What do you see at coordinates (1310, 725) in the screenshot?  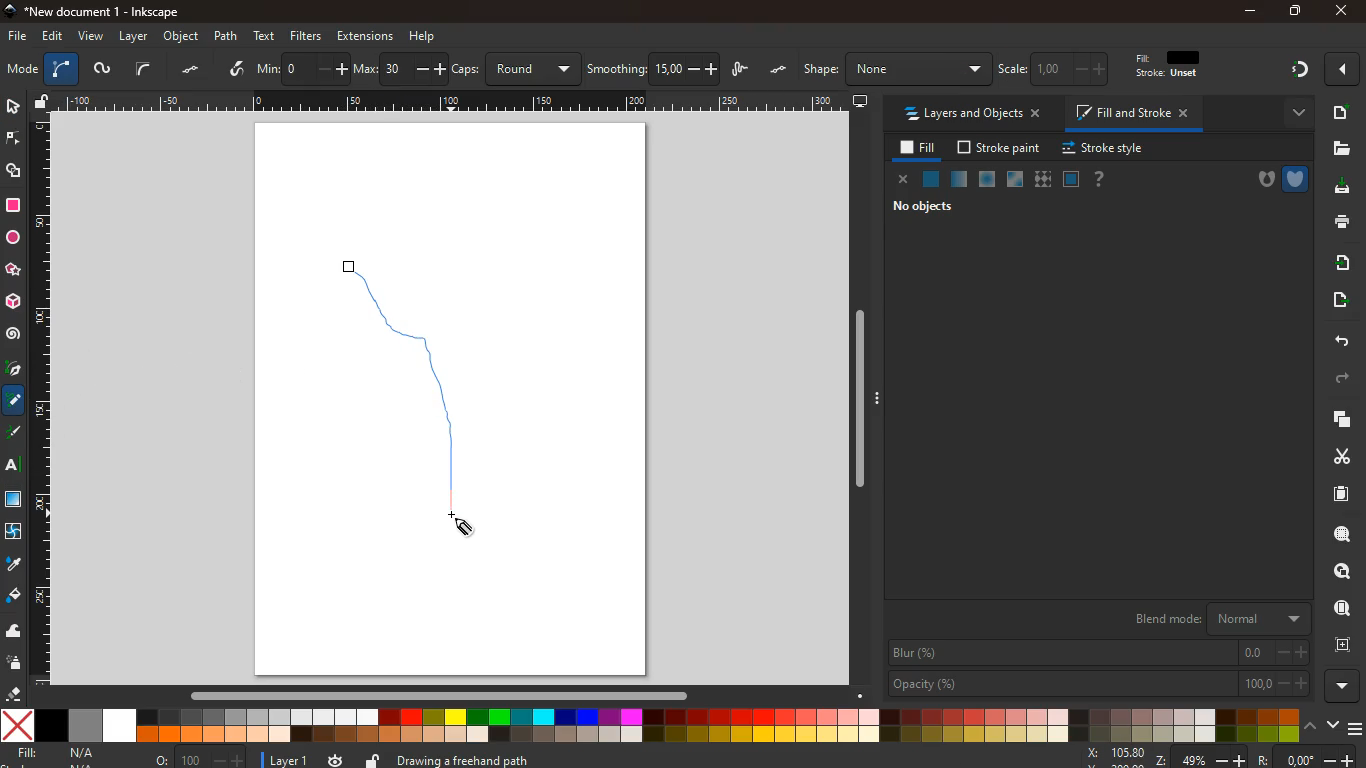 I see `up` at bounding box center [1310, 725].